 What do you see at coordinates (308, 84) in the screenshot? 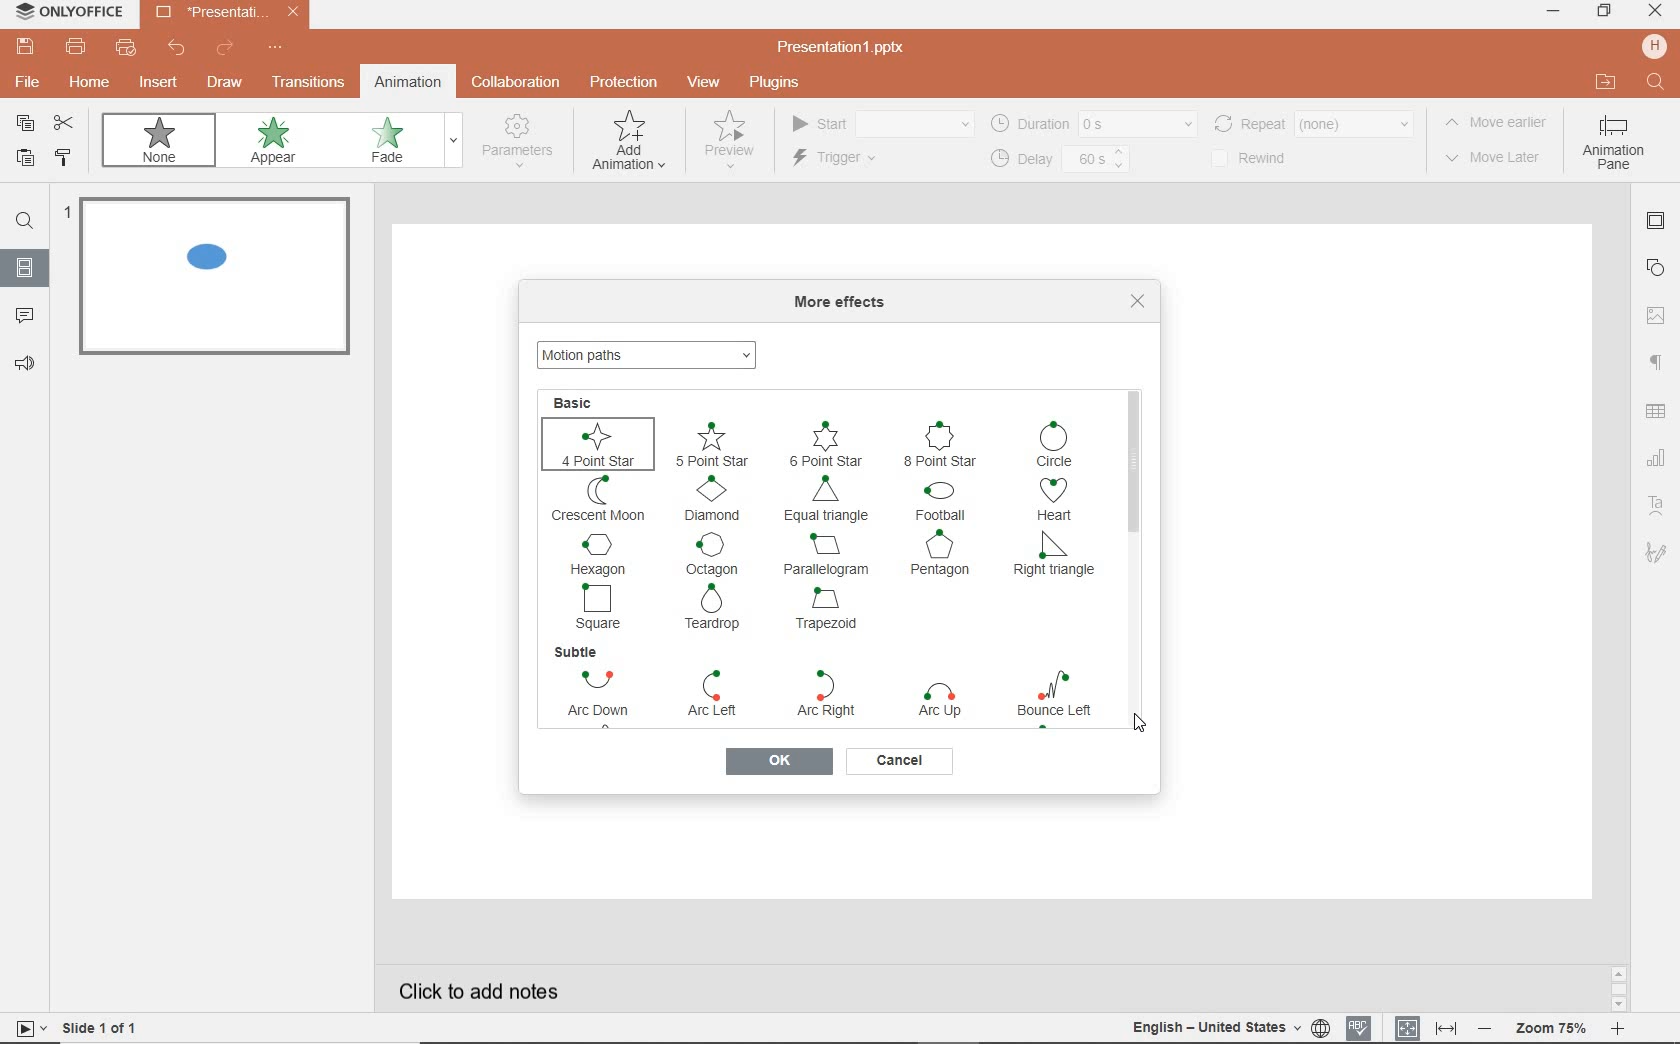
I see `transitions` at bounding box center [308, 84].